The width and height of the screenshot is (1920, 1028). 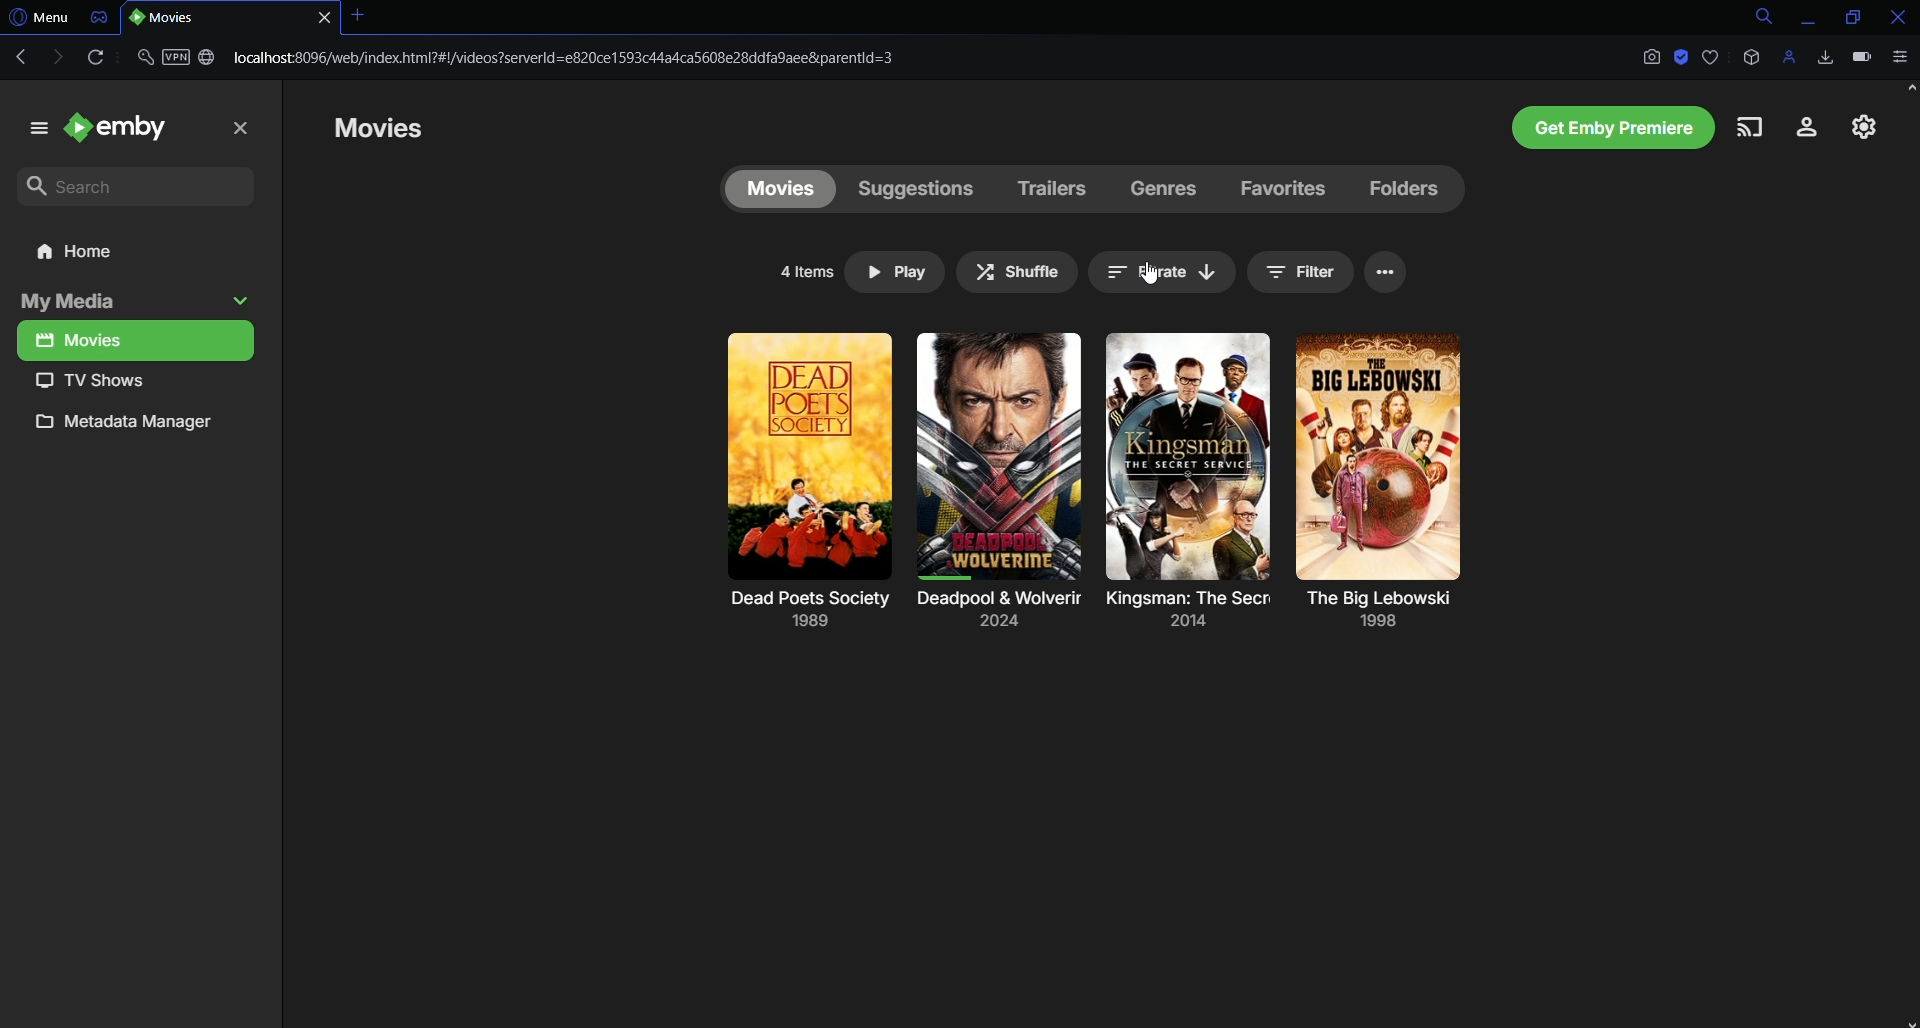 What do you see at coordinates (992, 615) in the screenshot?
I see `Deadpool and Wolverine` at bounding box center [992, 615].